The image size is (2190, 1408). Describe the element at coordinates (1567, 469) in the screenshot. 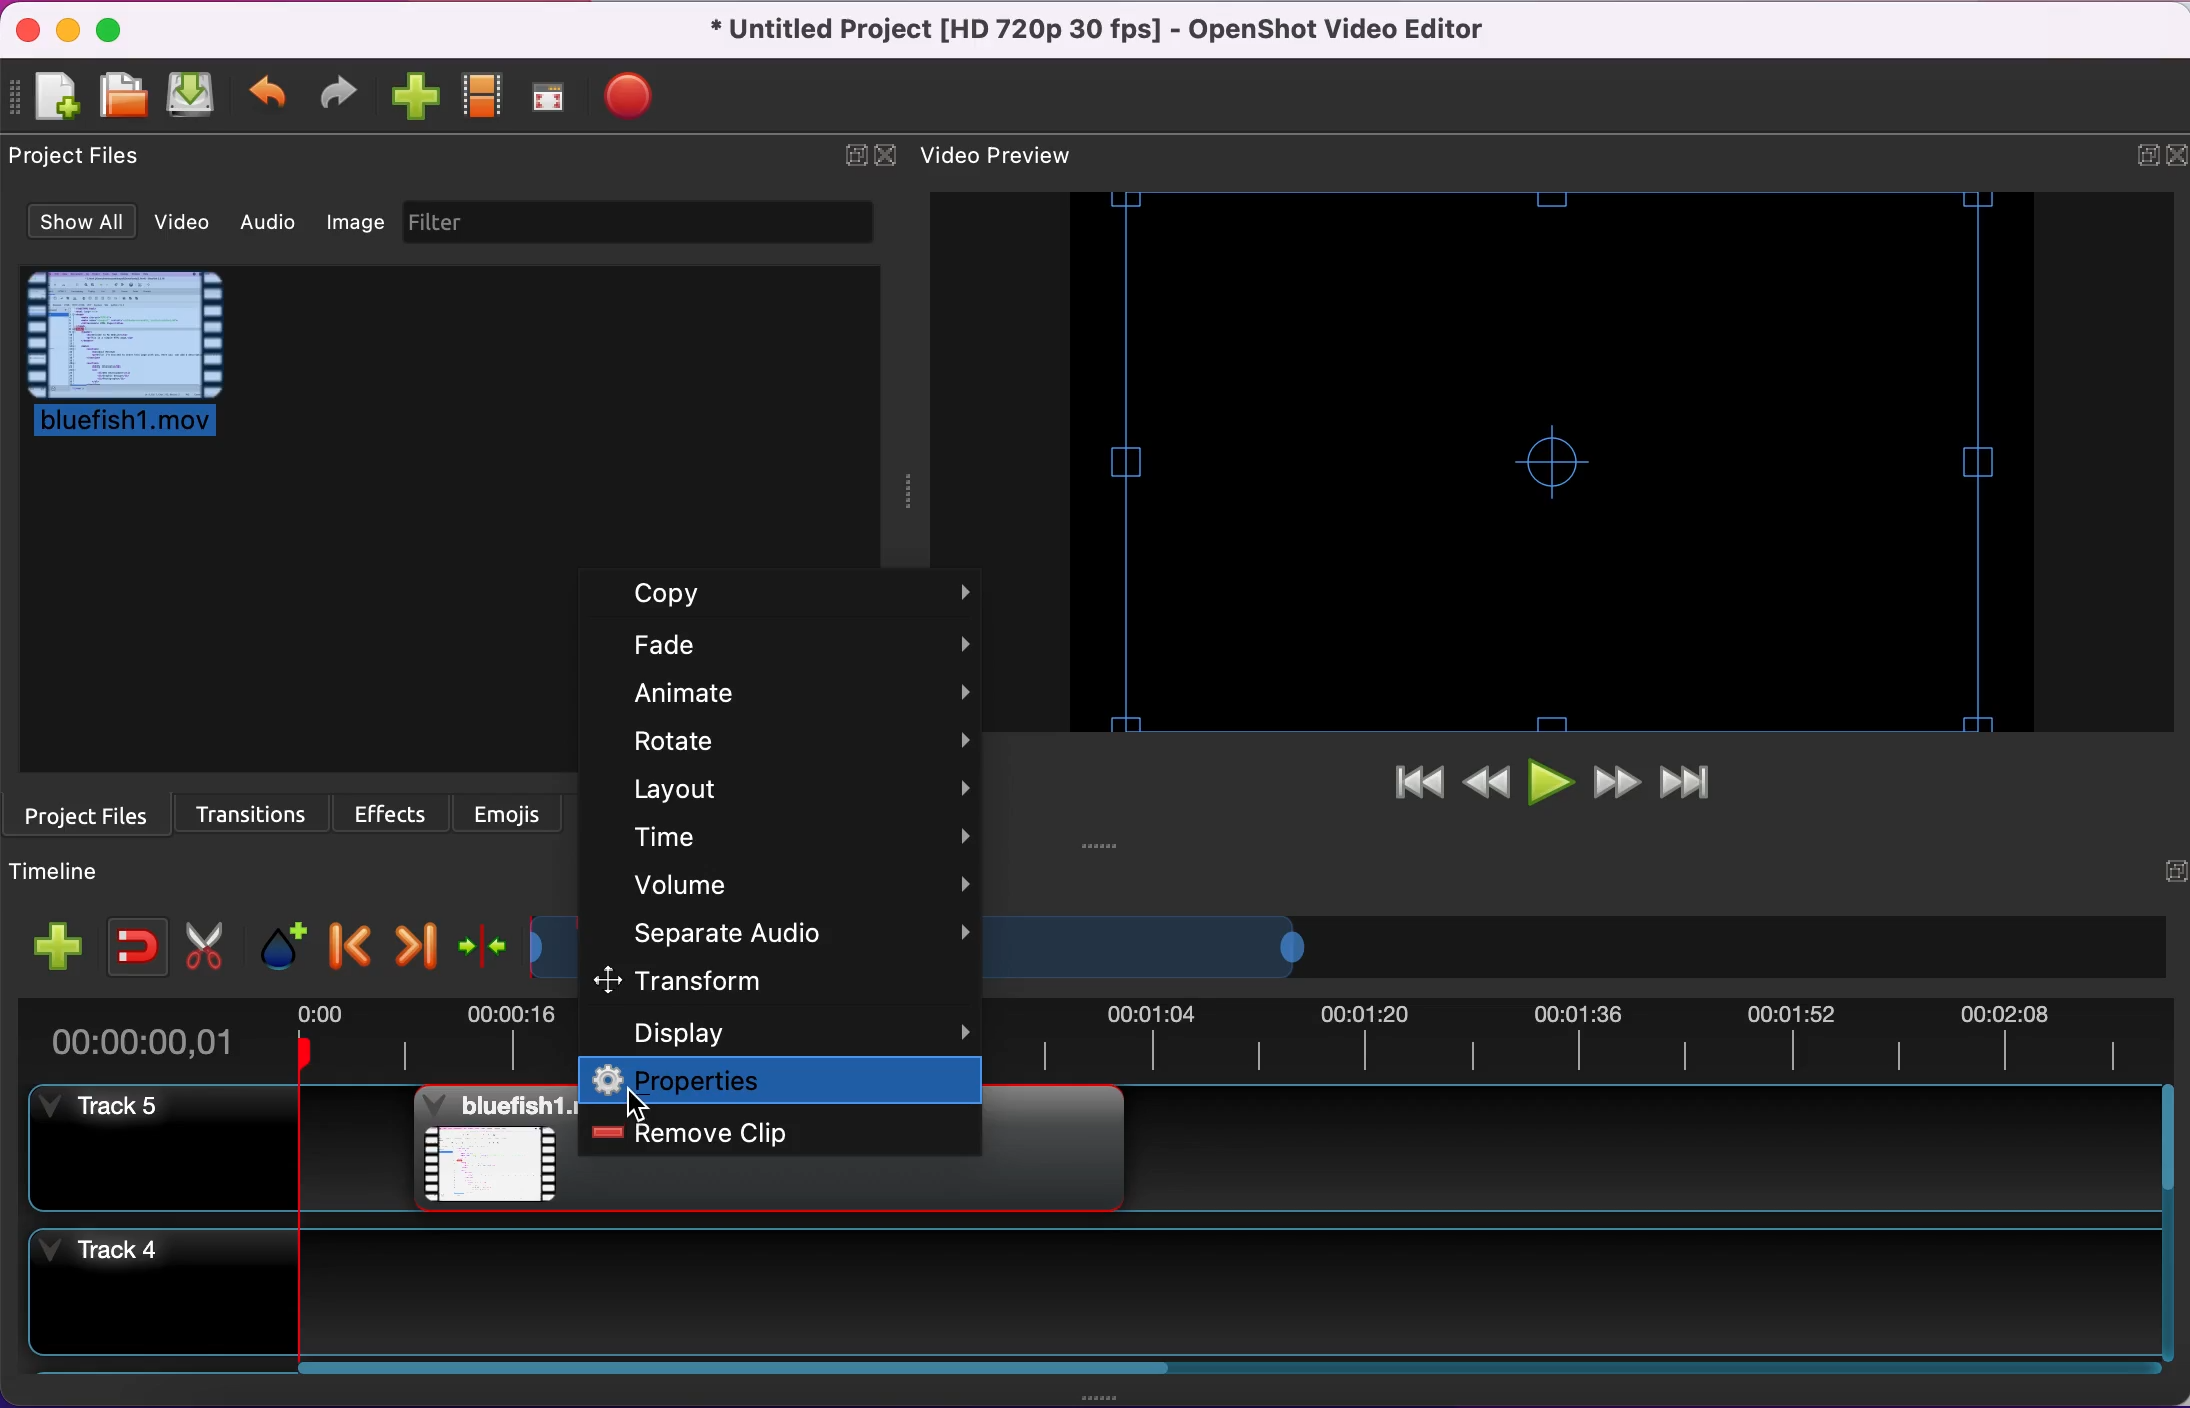

I see `video preview` at that location.